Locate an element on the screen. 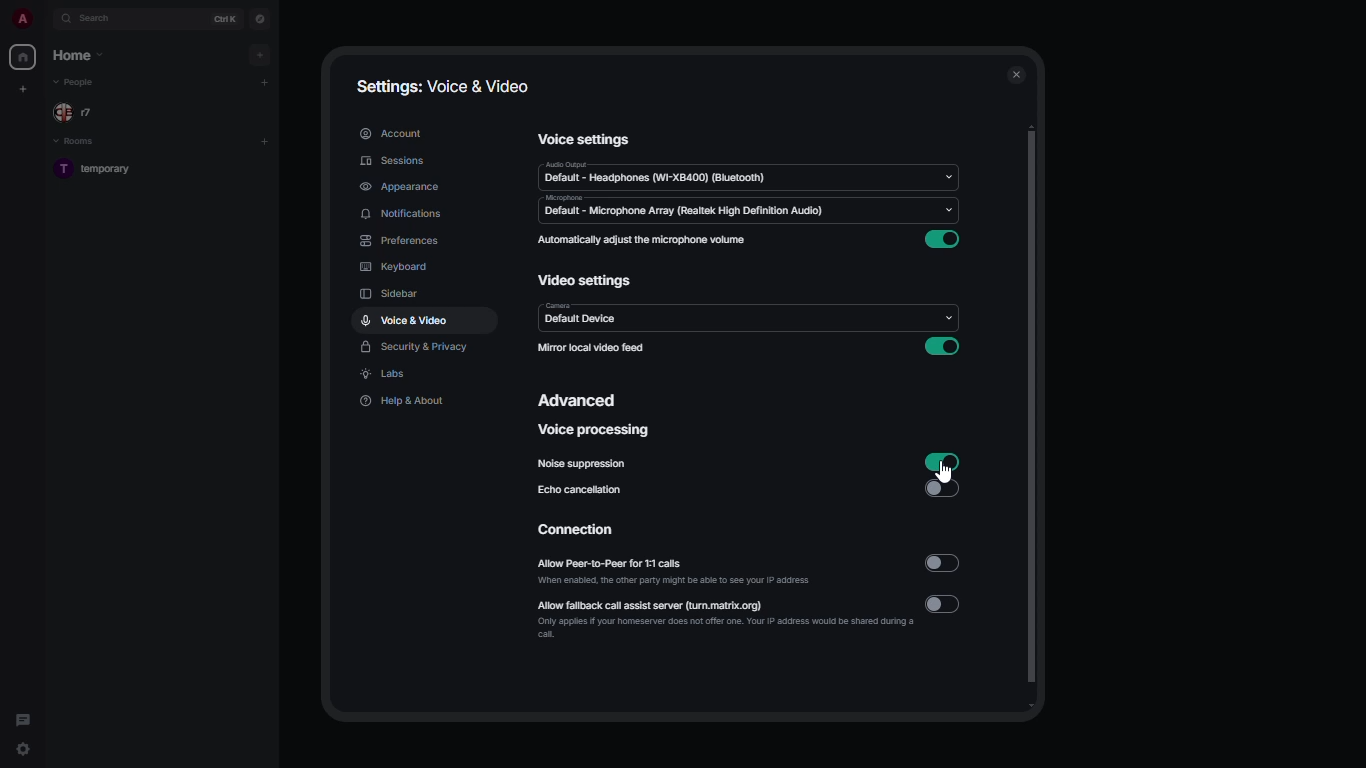 This screenshot has height=768, width=1366. allow fallback call assist server is located at coordinates (720, 618).